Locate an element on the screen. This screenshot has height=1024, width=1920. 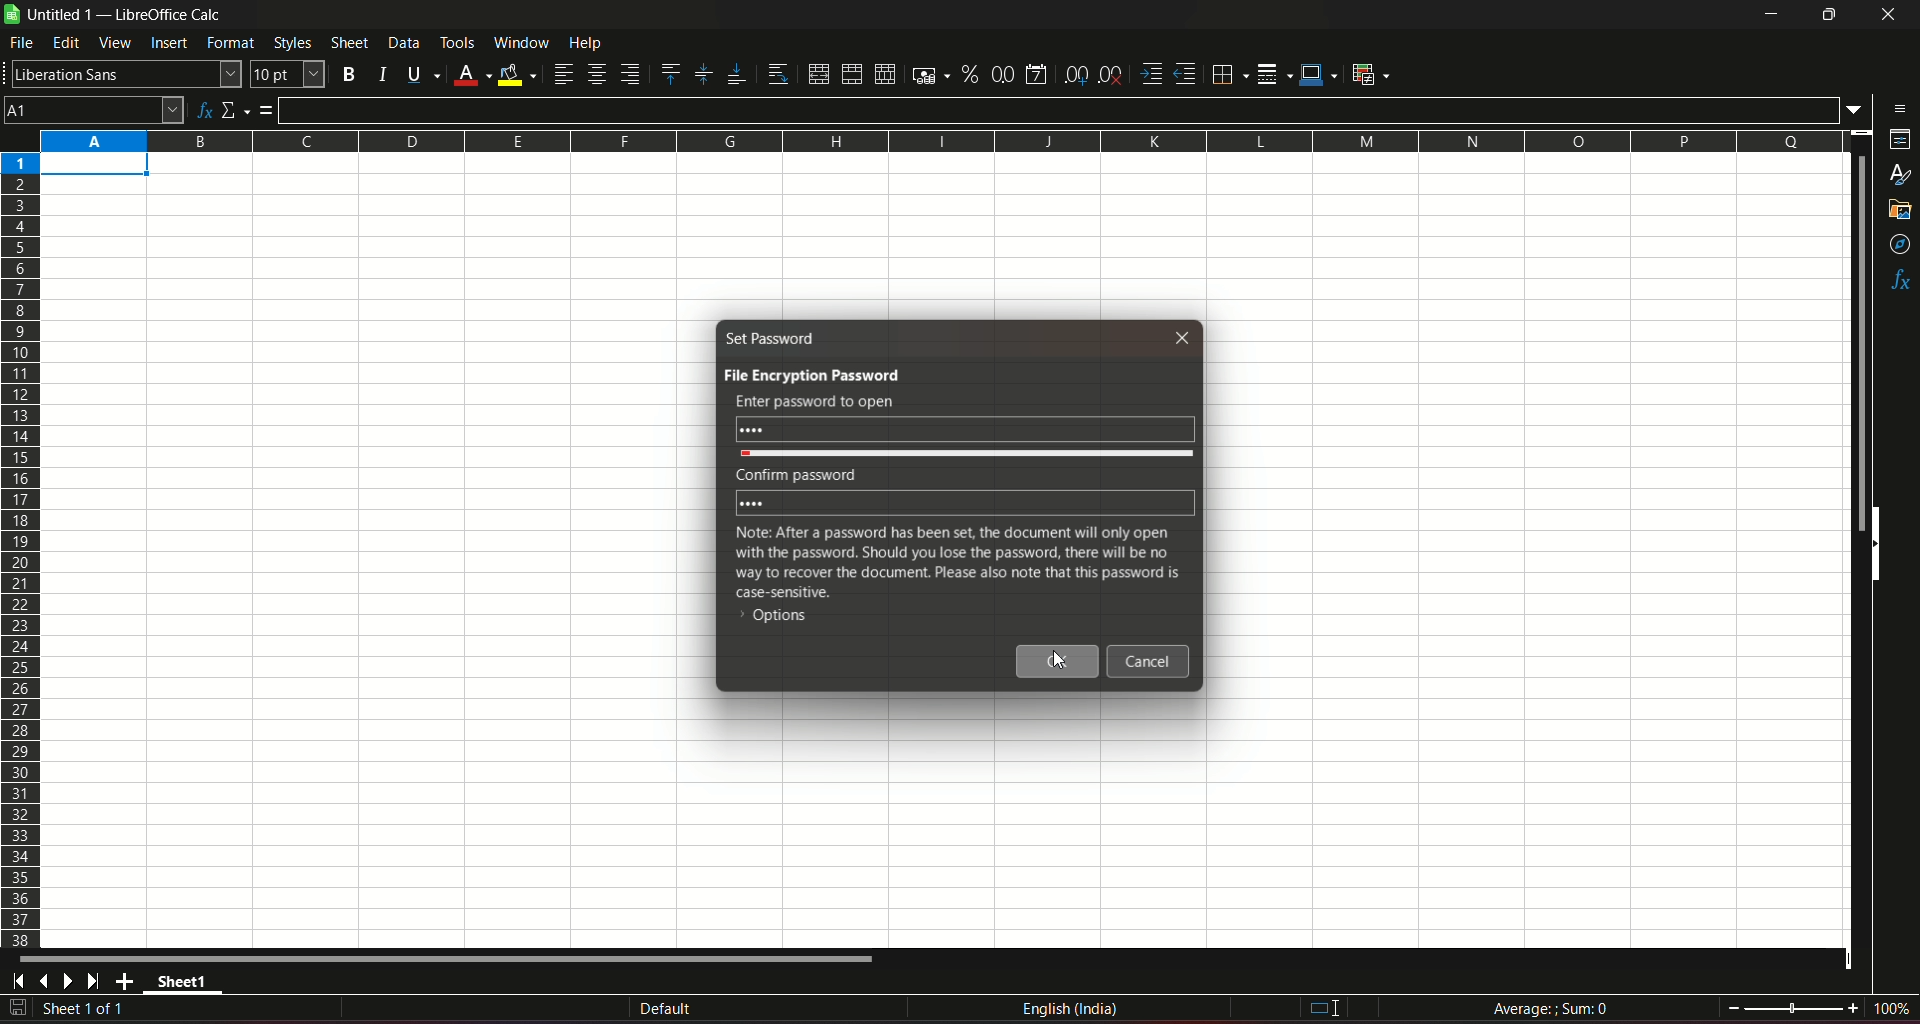
expand formula is located at coordinates (1856, 110).